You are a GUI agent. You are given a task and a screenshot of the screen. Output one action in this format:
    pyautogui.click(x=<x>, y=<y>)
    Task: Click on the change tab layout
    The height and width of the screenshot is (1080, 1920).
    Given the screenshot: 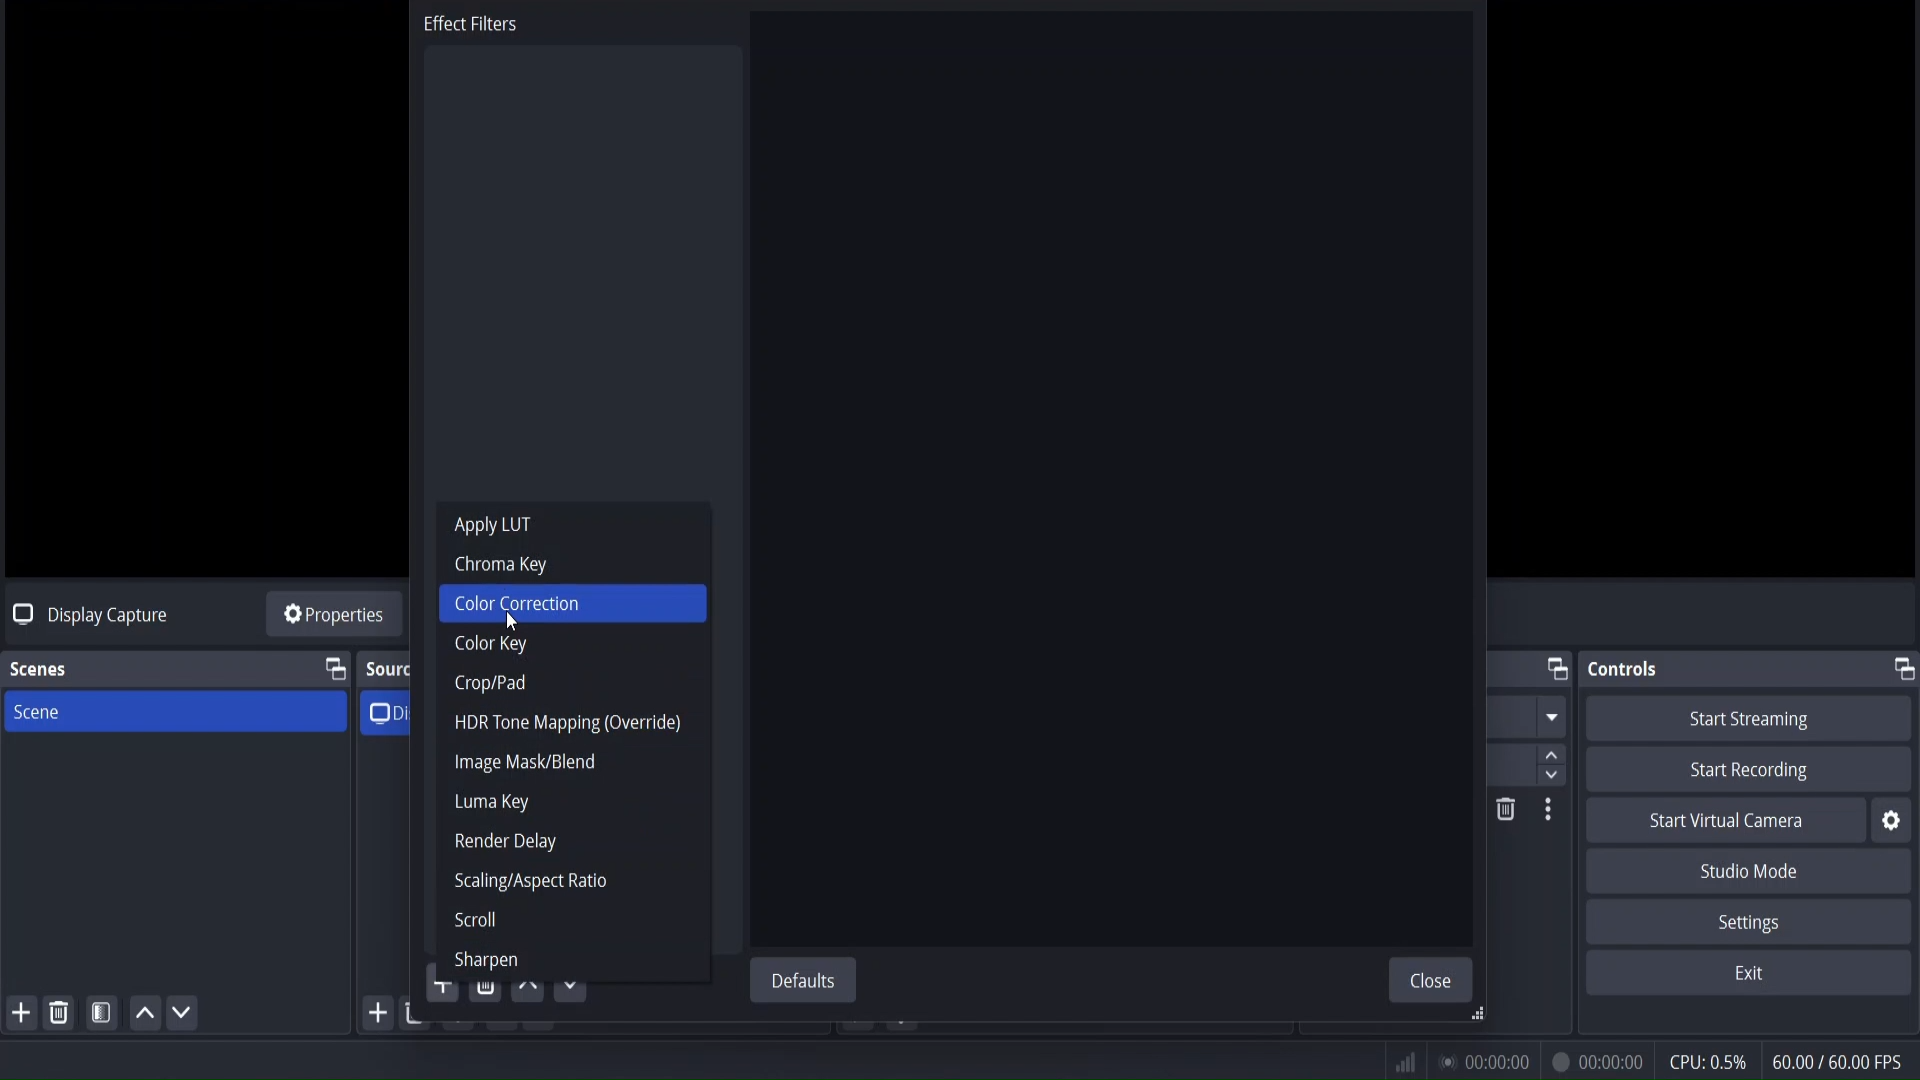 What is the action you would take?
    pyautogui.click(x=1901, y=668)
    